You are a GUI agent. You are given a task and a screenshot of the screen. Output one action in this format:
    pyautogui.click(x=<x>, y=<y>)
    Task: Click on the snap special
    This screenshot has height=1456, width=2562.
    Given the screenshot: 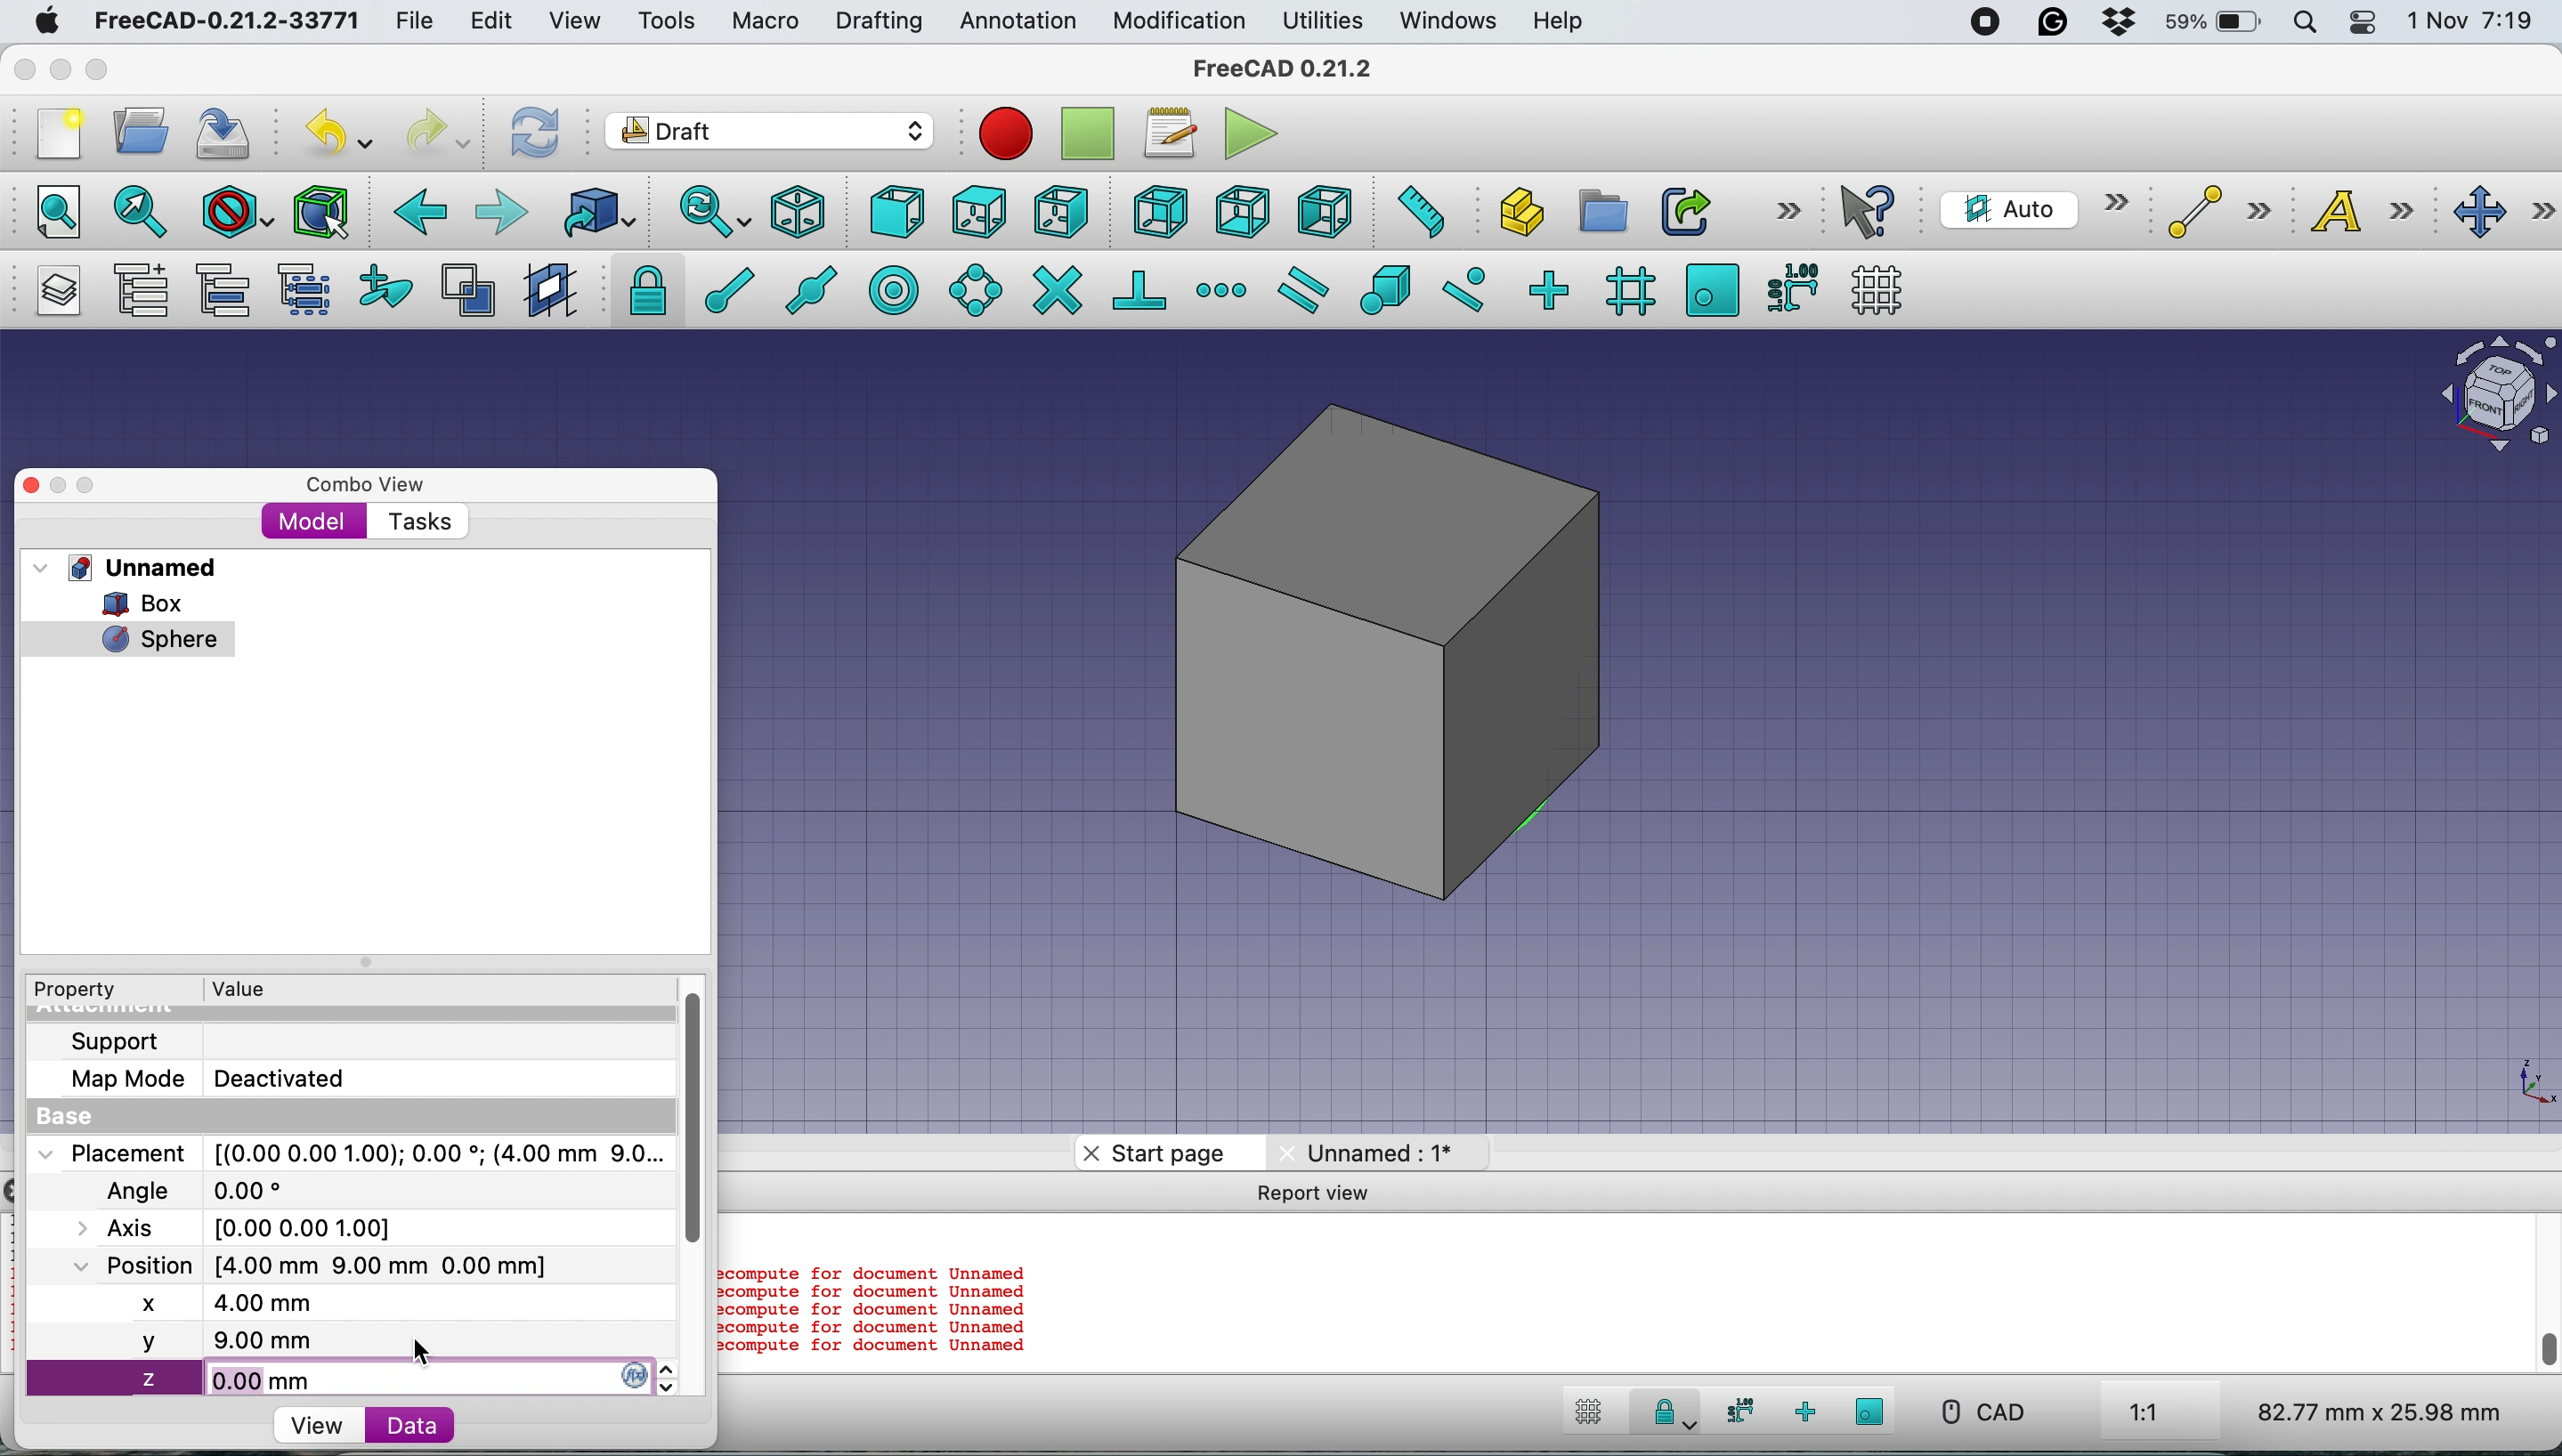 What is the action you would take?
    pyautogui.click(x=1384, y=289)
    